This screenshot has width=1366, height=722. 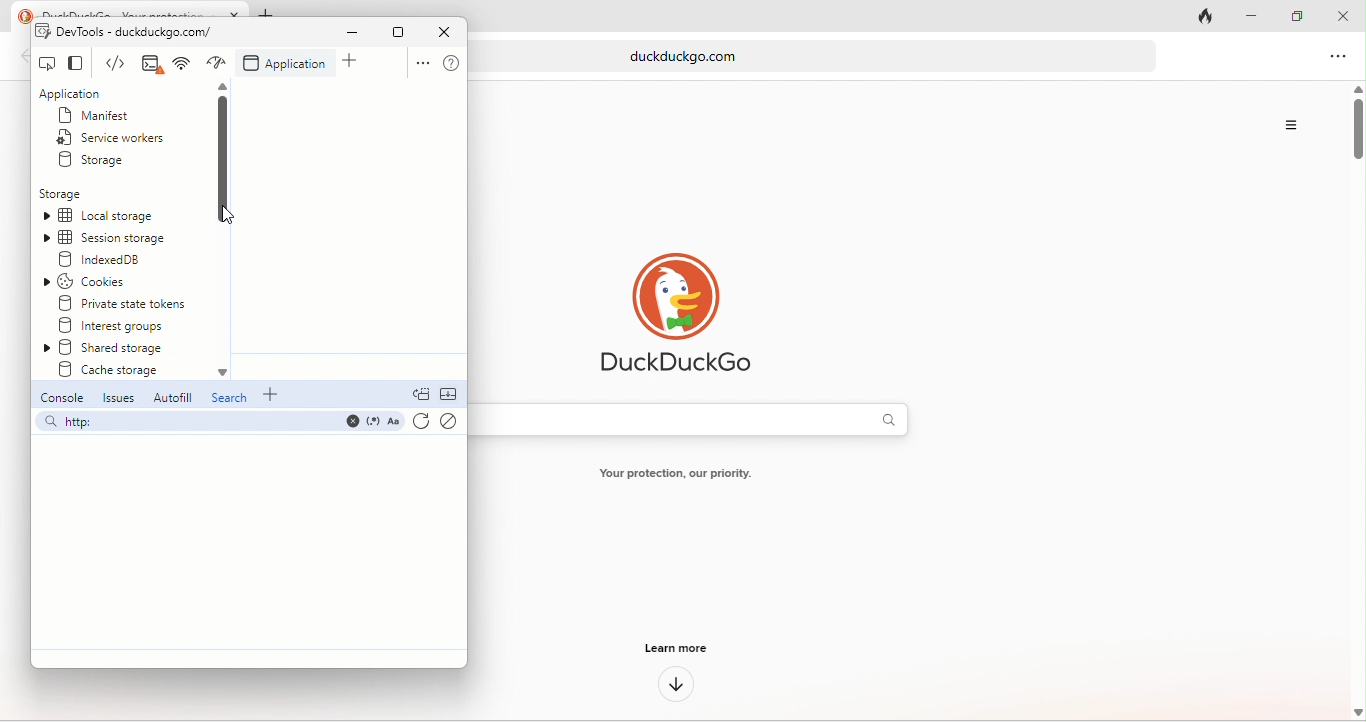 I want to click on option, so click(x=1285, y=122).